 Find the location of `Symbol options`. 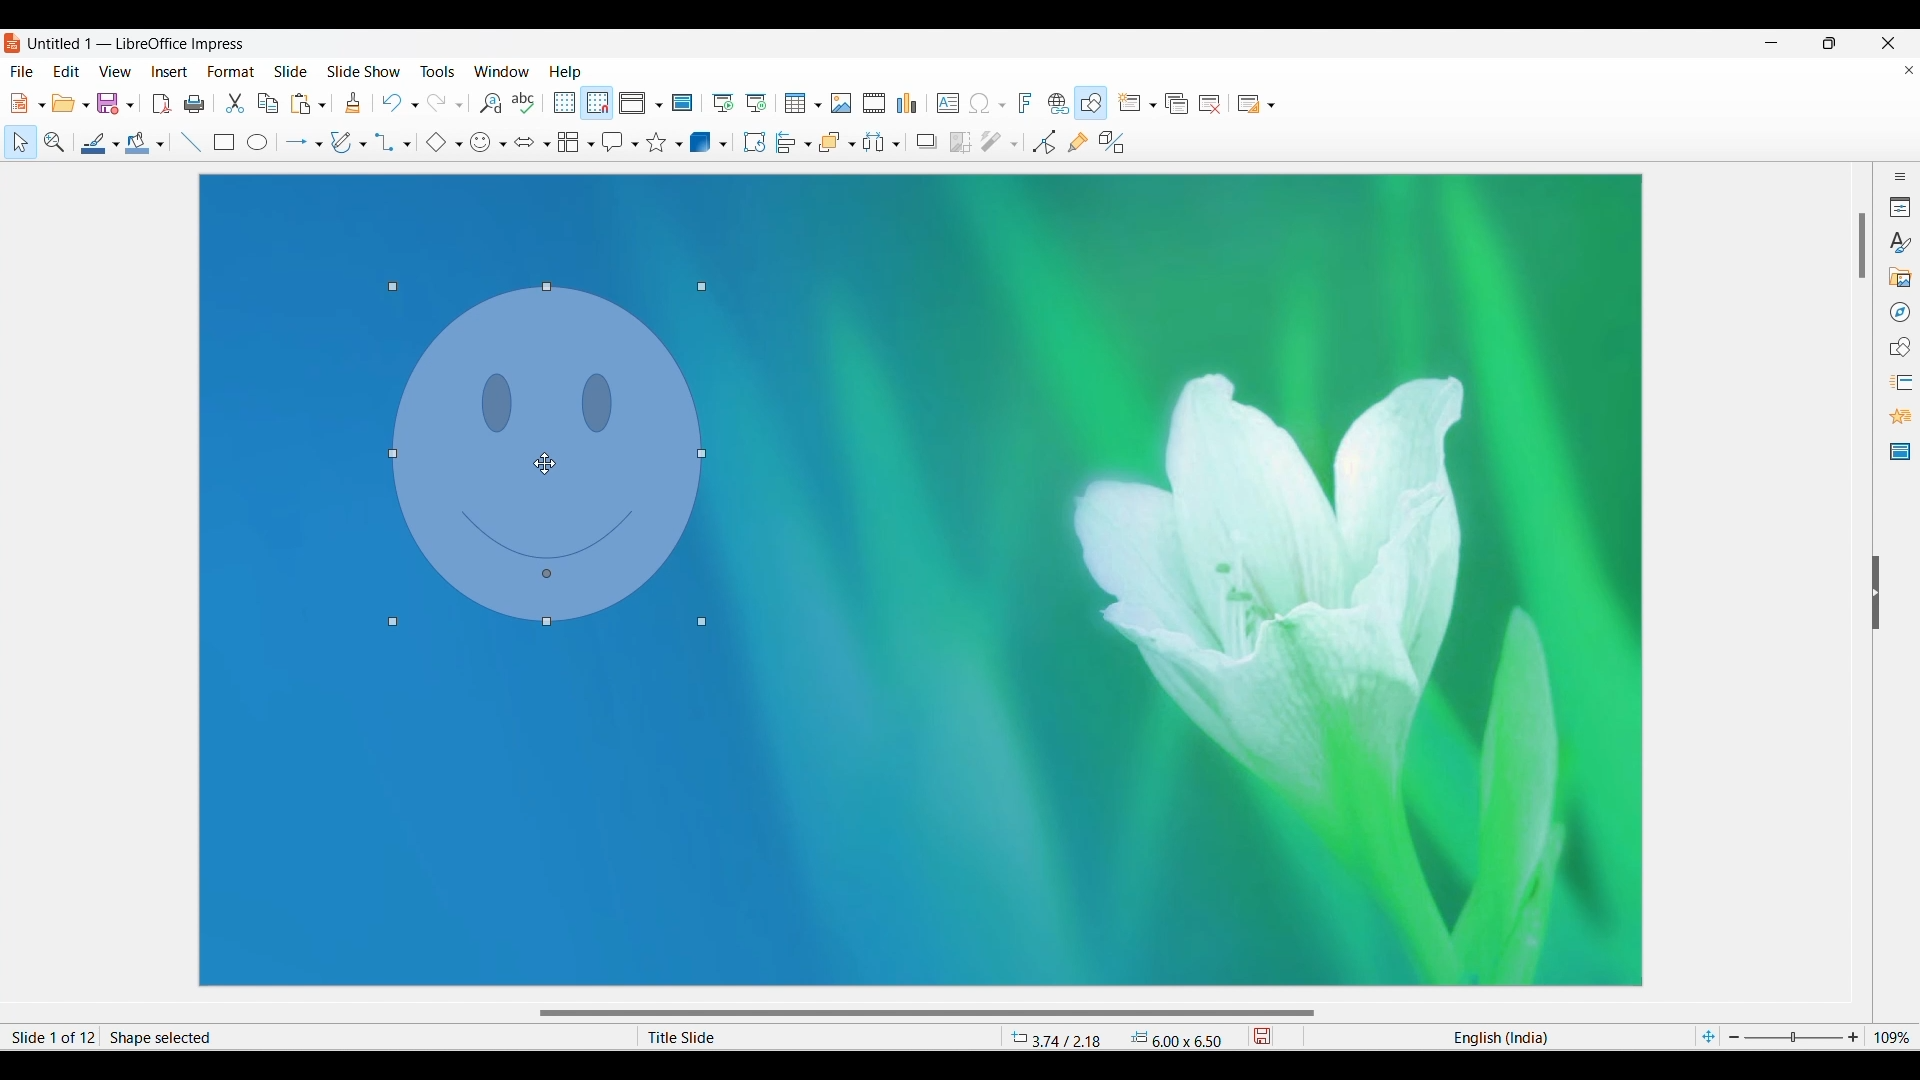

Symbol options is located at coordinates (503, 145).